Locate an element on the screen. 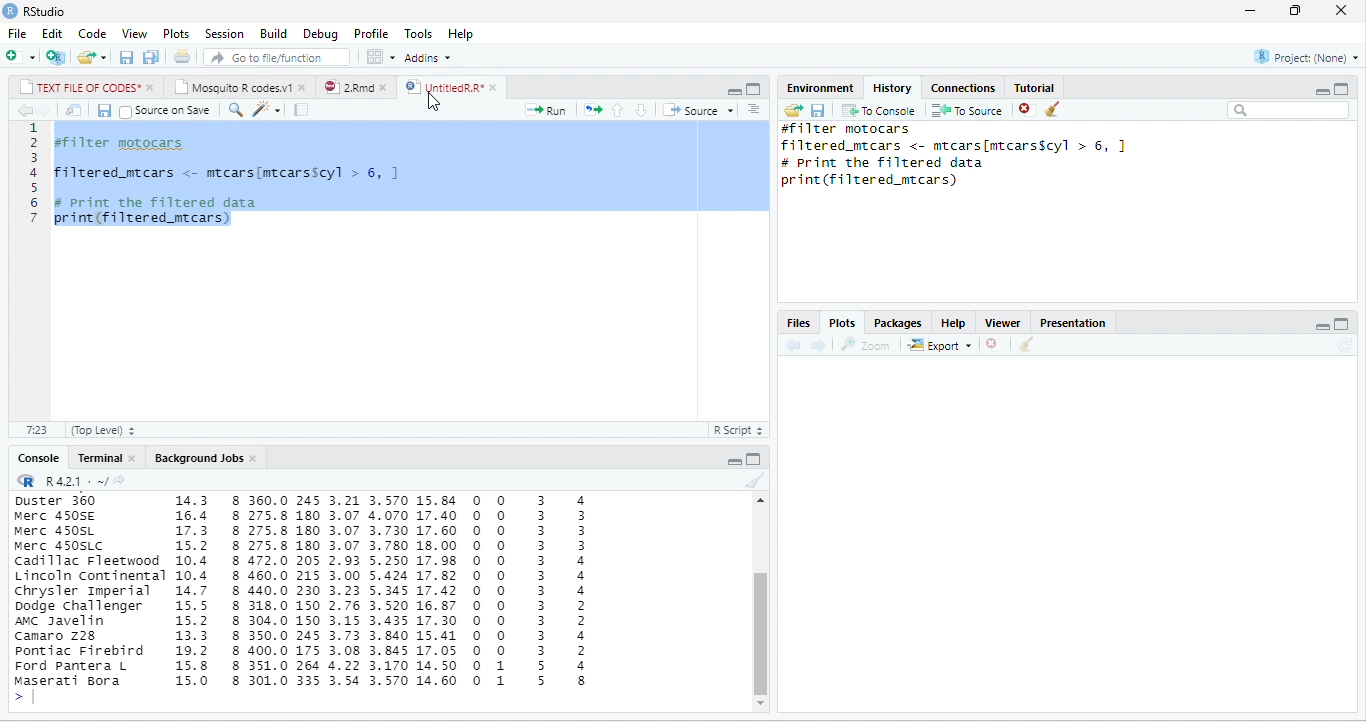  down is located at coordinates (641, 110).